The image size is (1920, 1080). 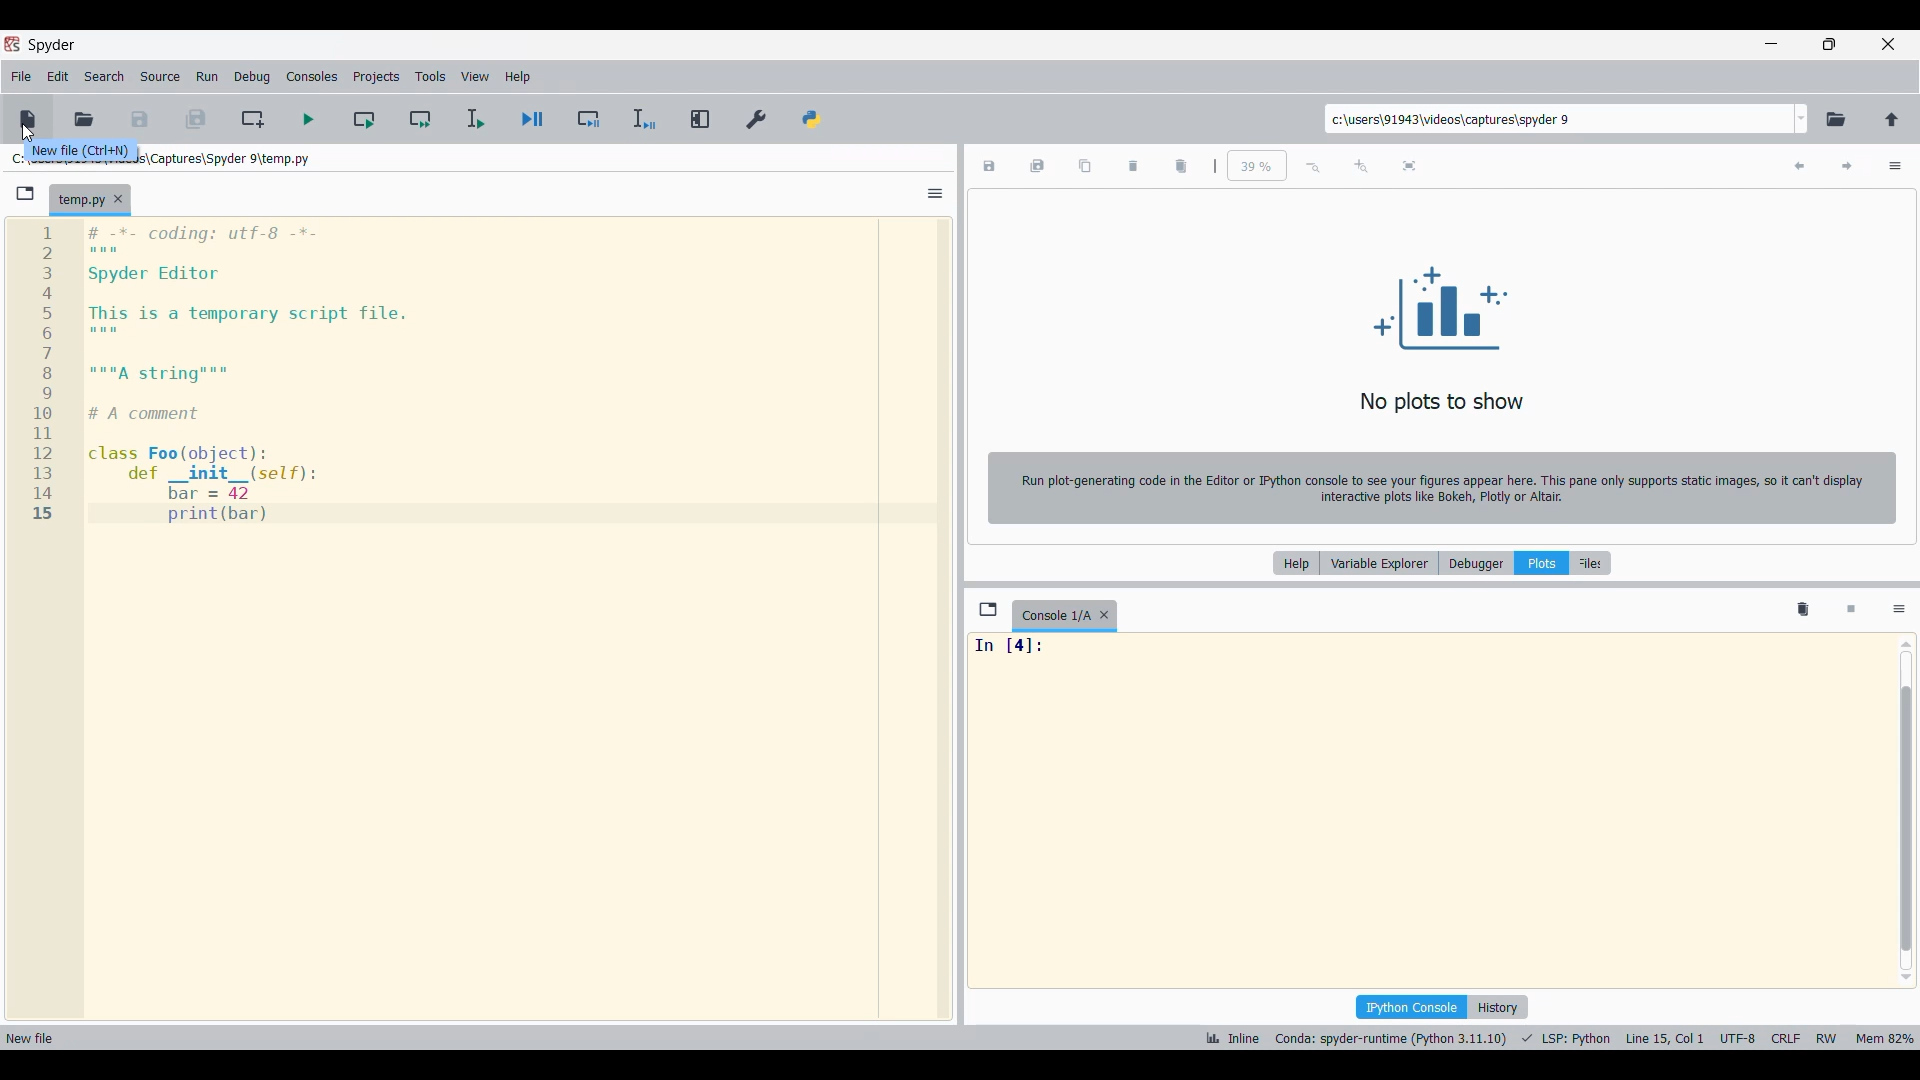 What do you see at coordinates (197, 120) in the screenshot?
I see `Save all` at bounding box center [197, 120].